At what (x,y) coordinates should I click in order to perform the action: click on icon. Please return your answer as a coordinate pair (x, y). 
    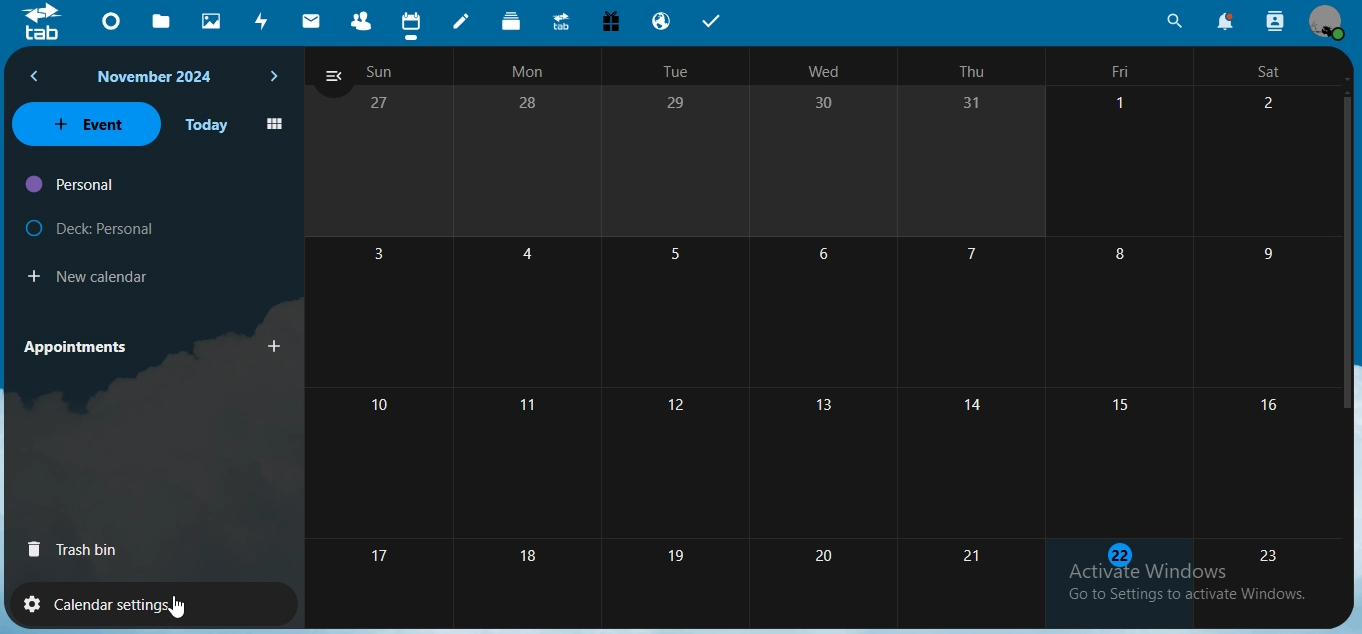
    Looking at the image, I should click on (43, 26).